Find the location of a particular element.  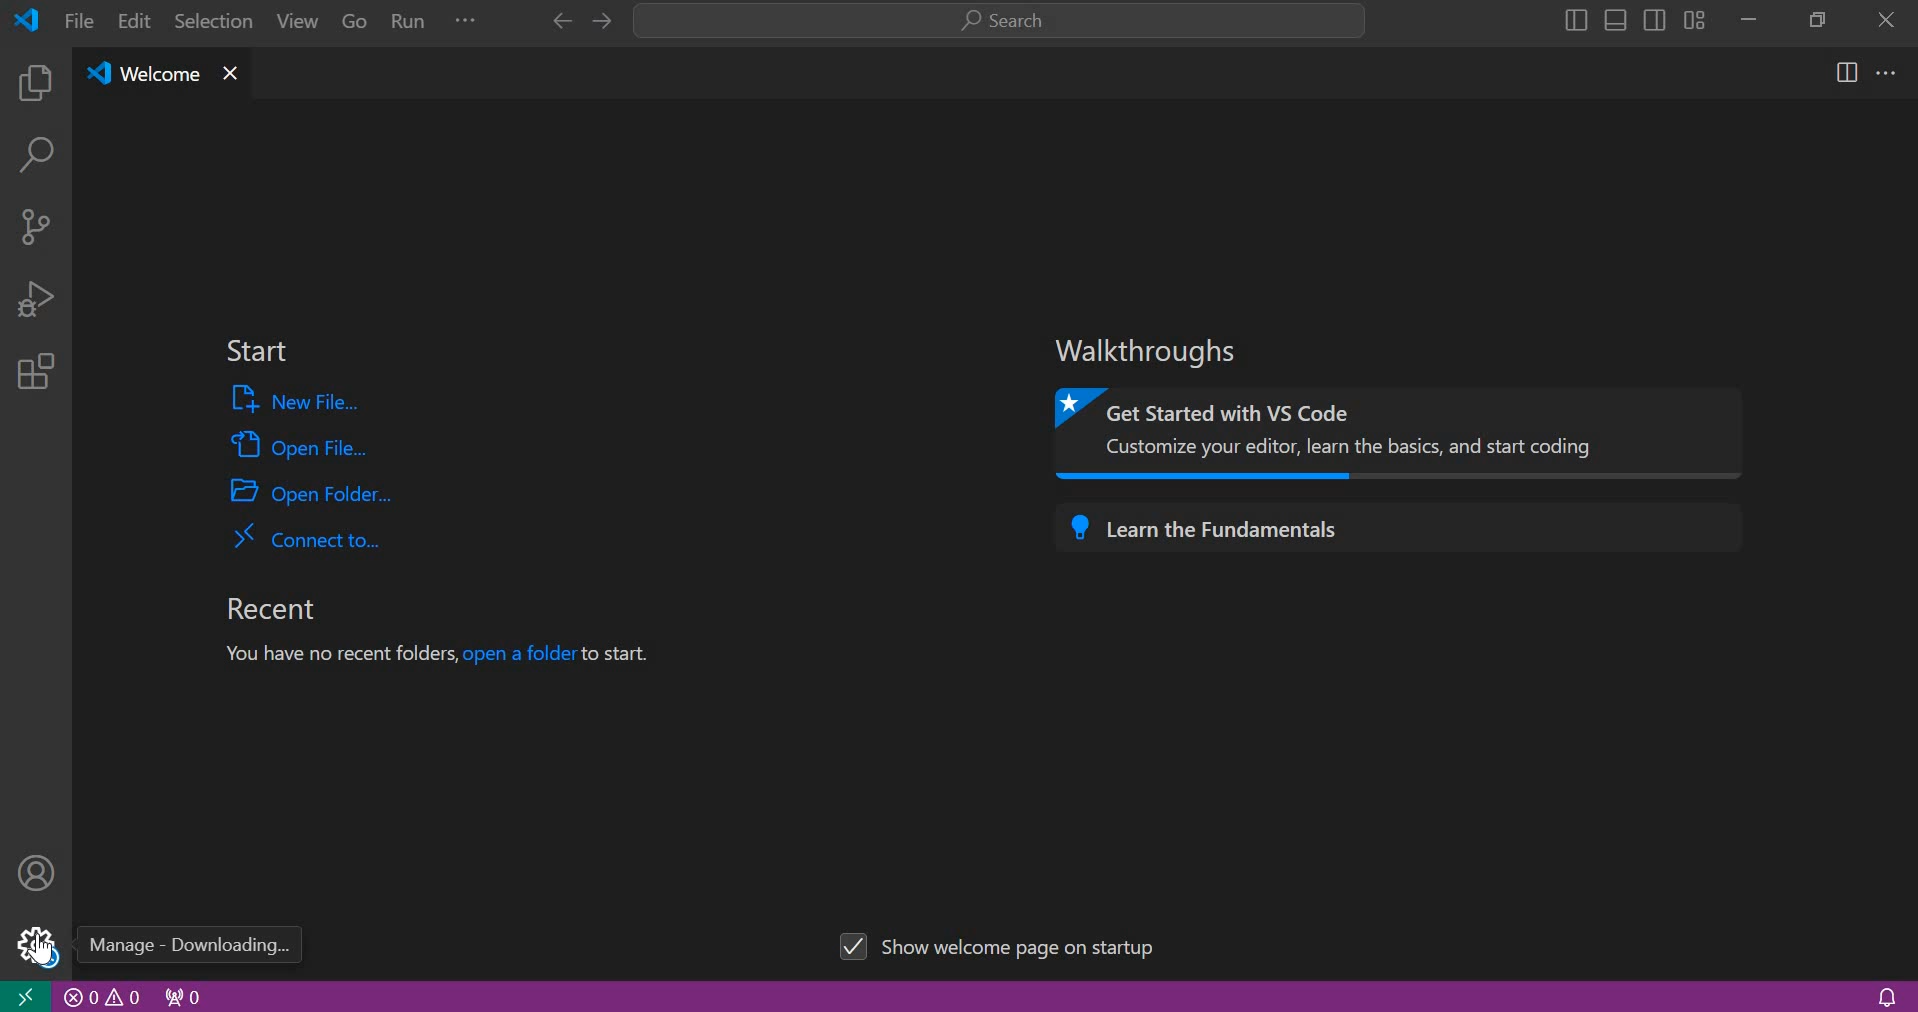

toggle secondary sidebar is located at coordinates (1655, 18).